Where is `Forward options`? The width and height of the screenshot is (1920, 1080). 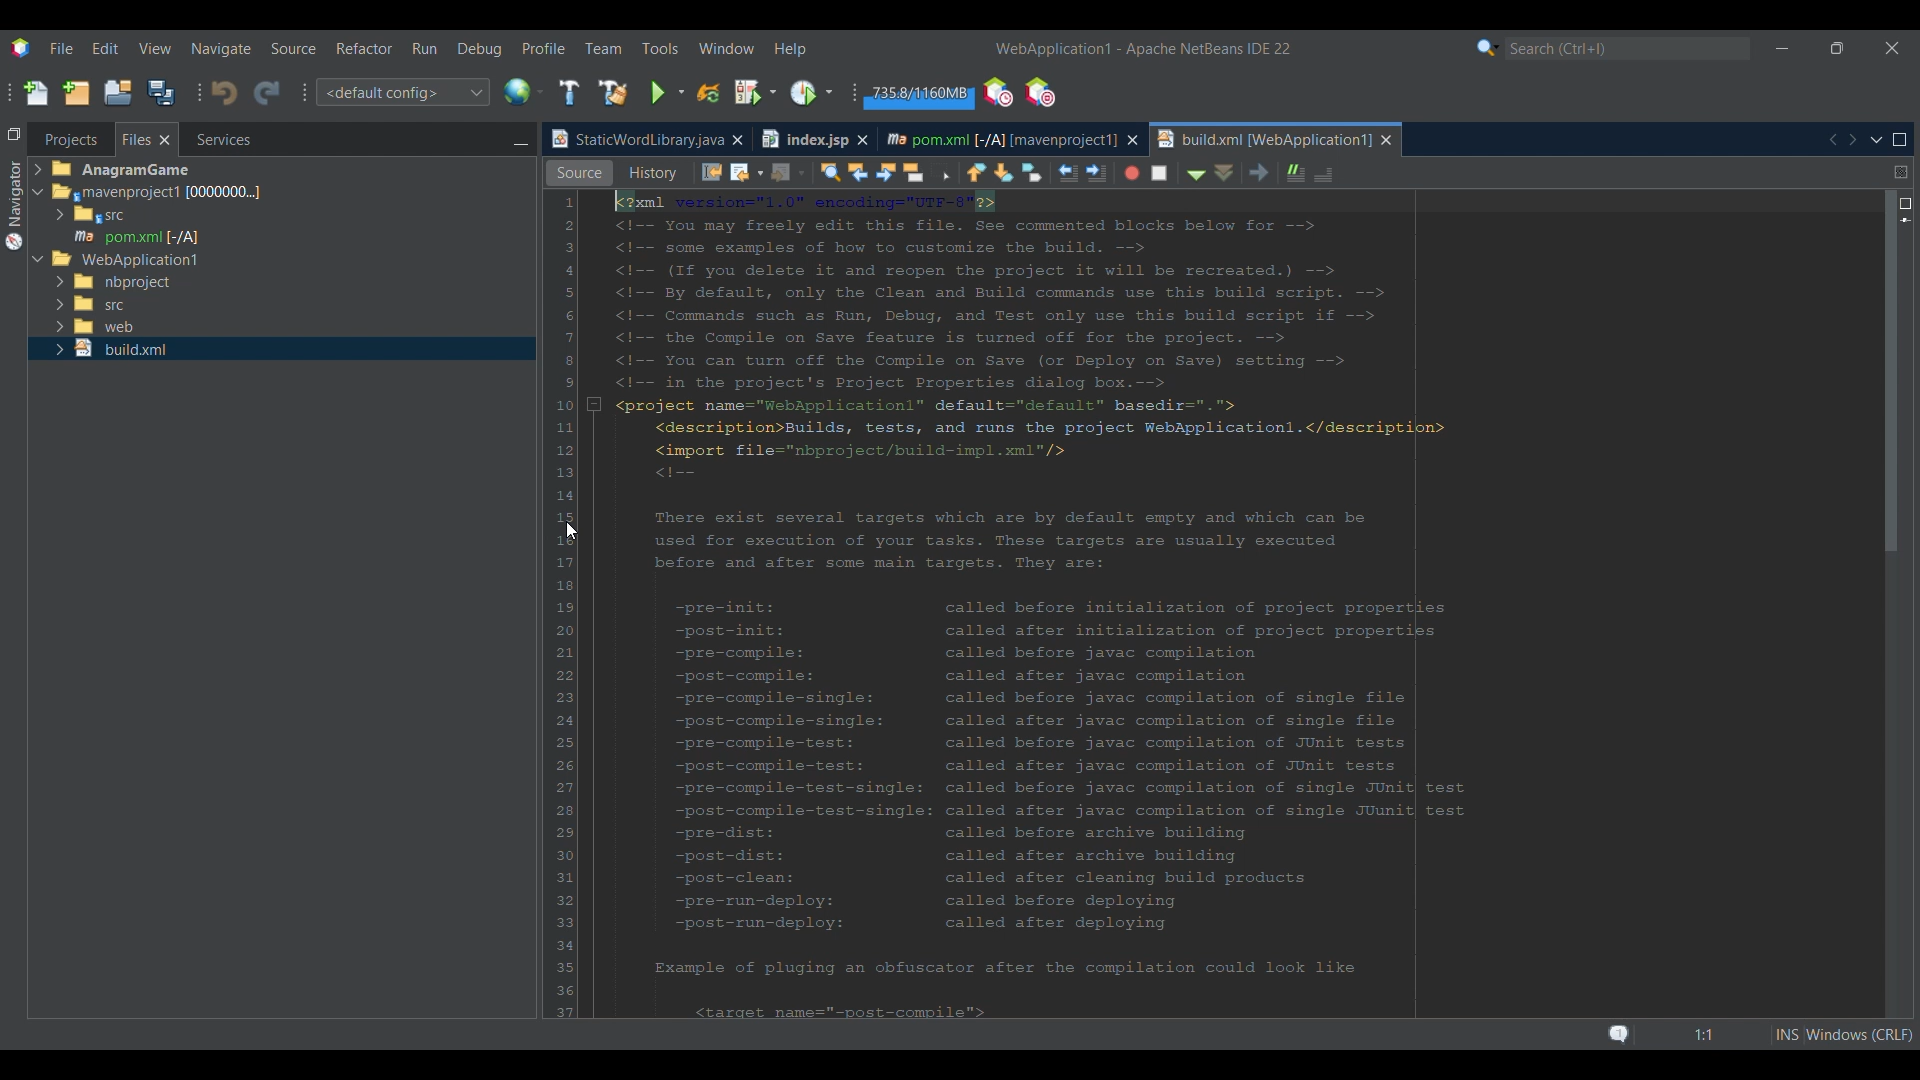
Forward options is located at coordinates (962, 172).